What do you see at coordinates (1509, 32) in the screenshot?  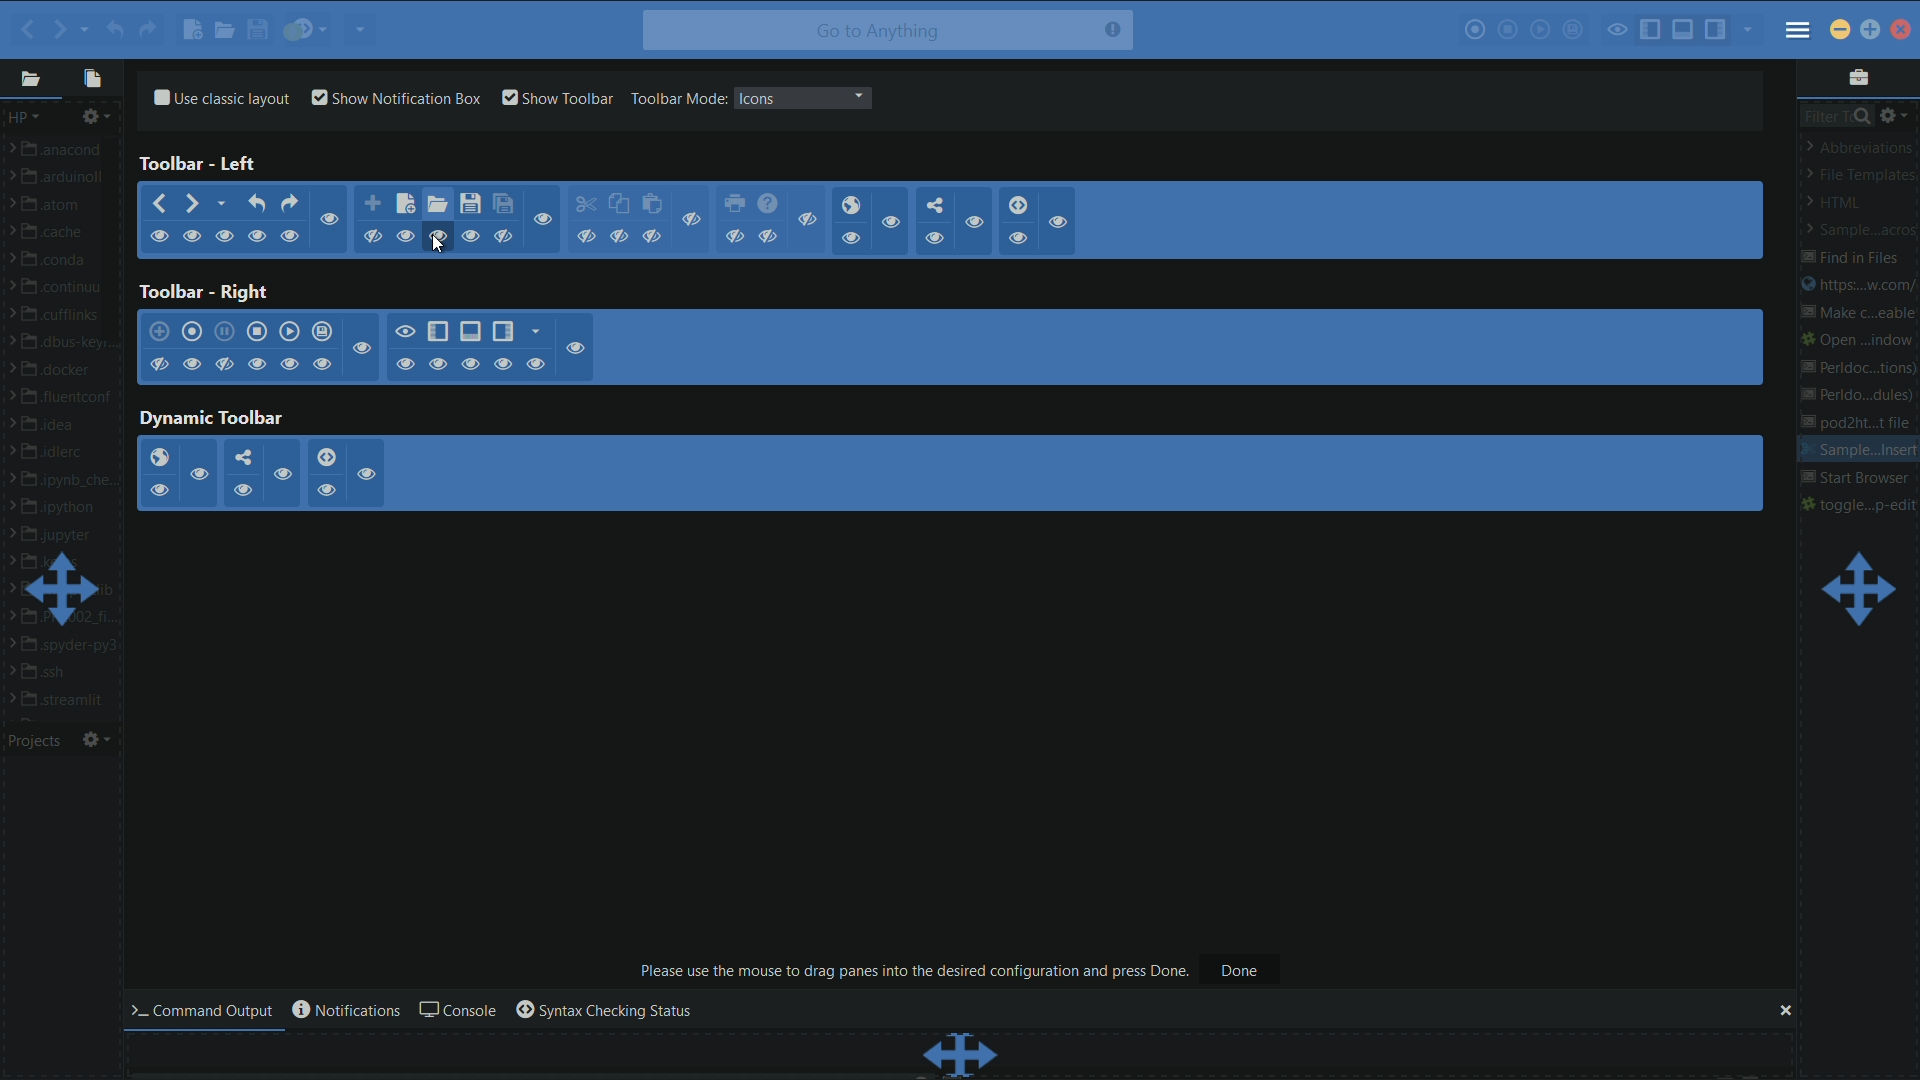 I see `stop macros` at bounding box center [1509, 32].